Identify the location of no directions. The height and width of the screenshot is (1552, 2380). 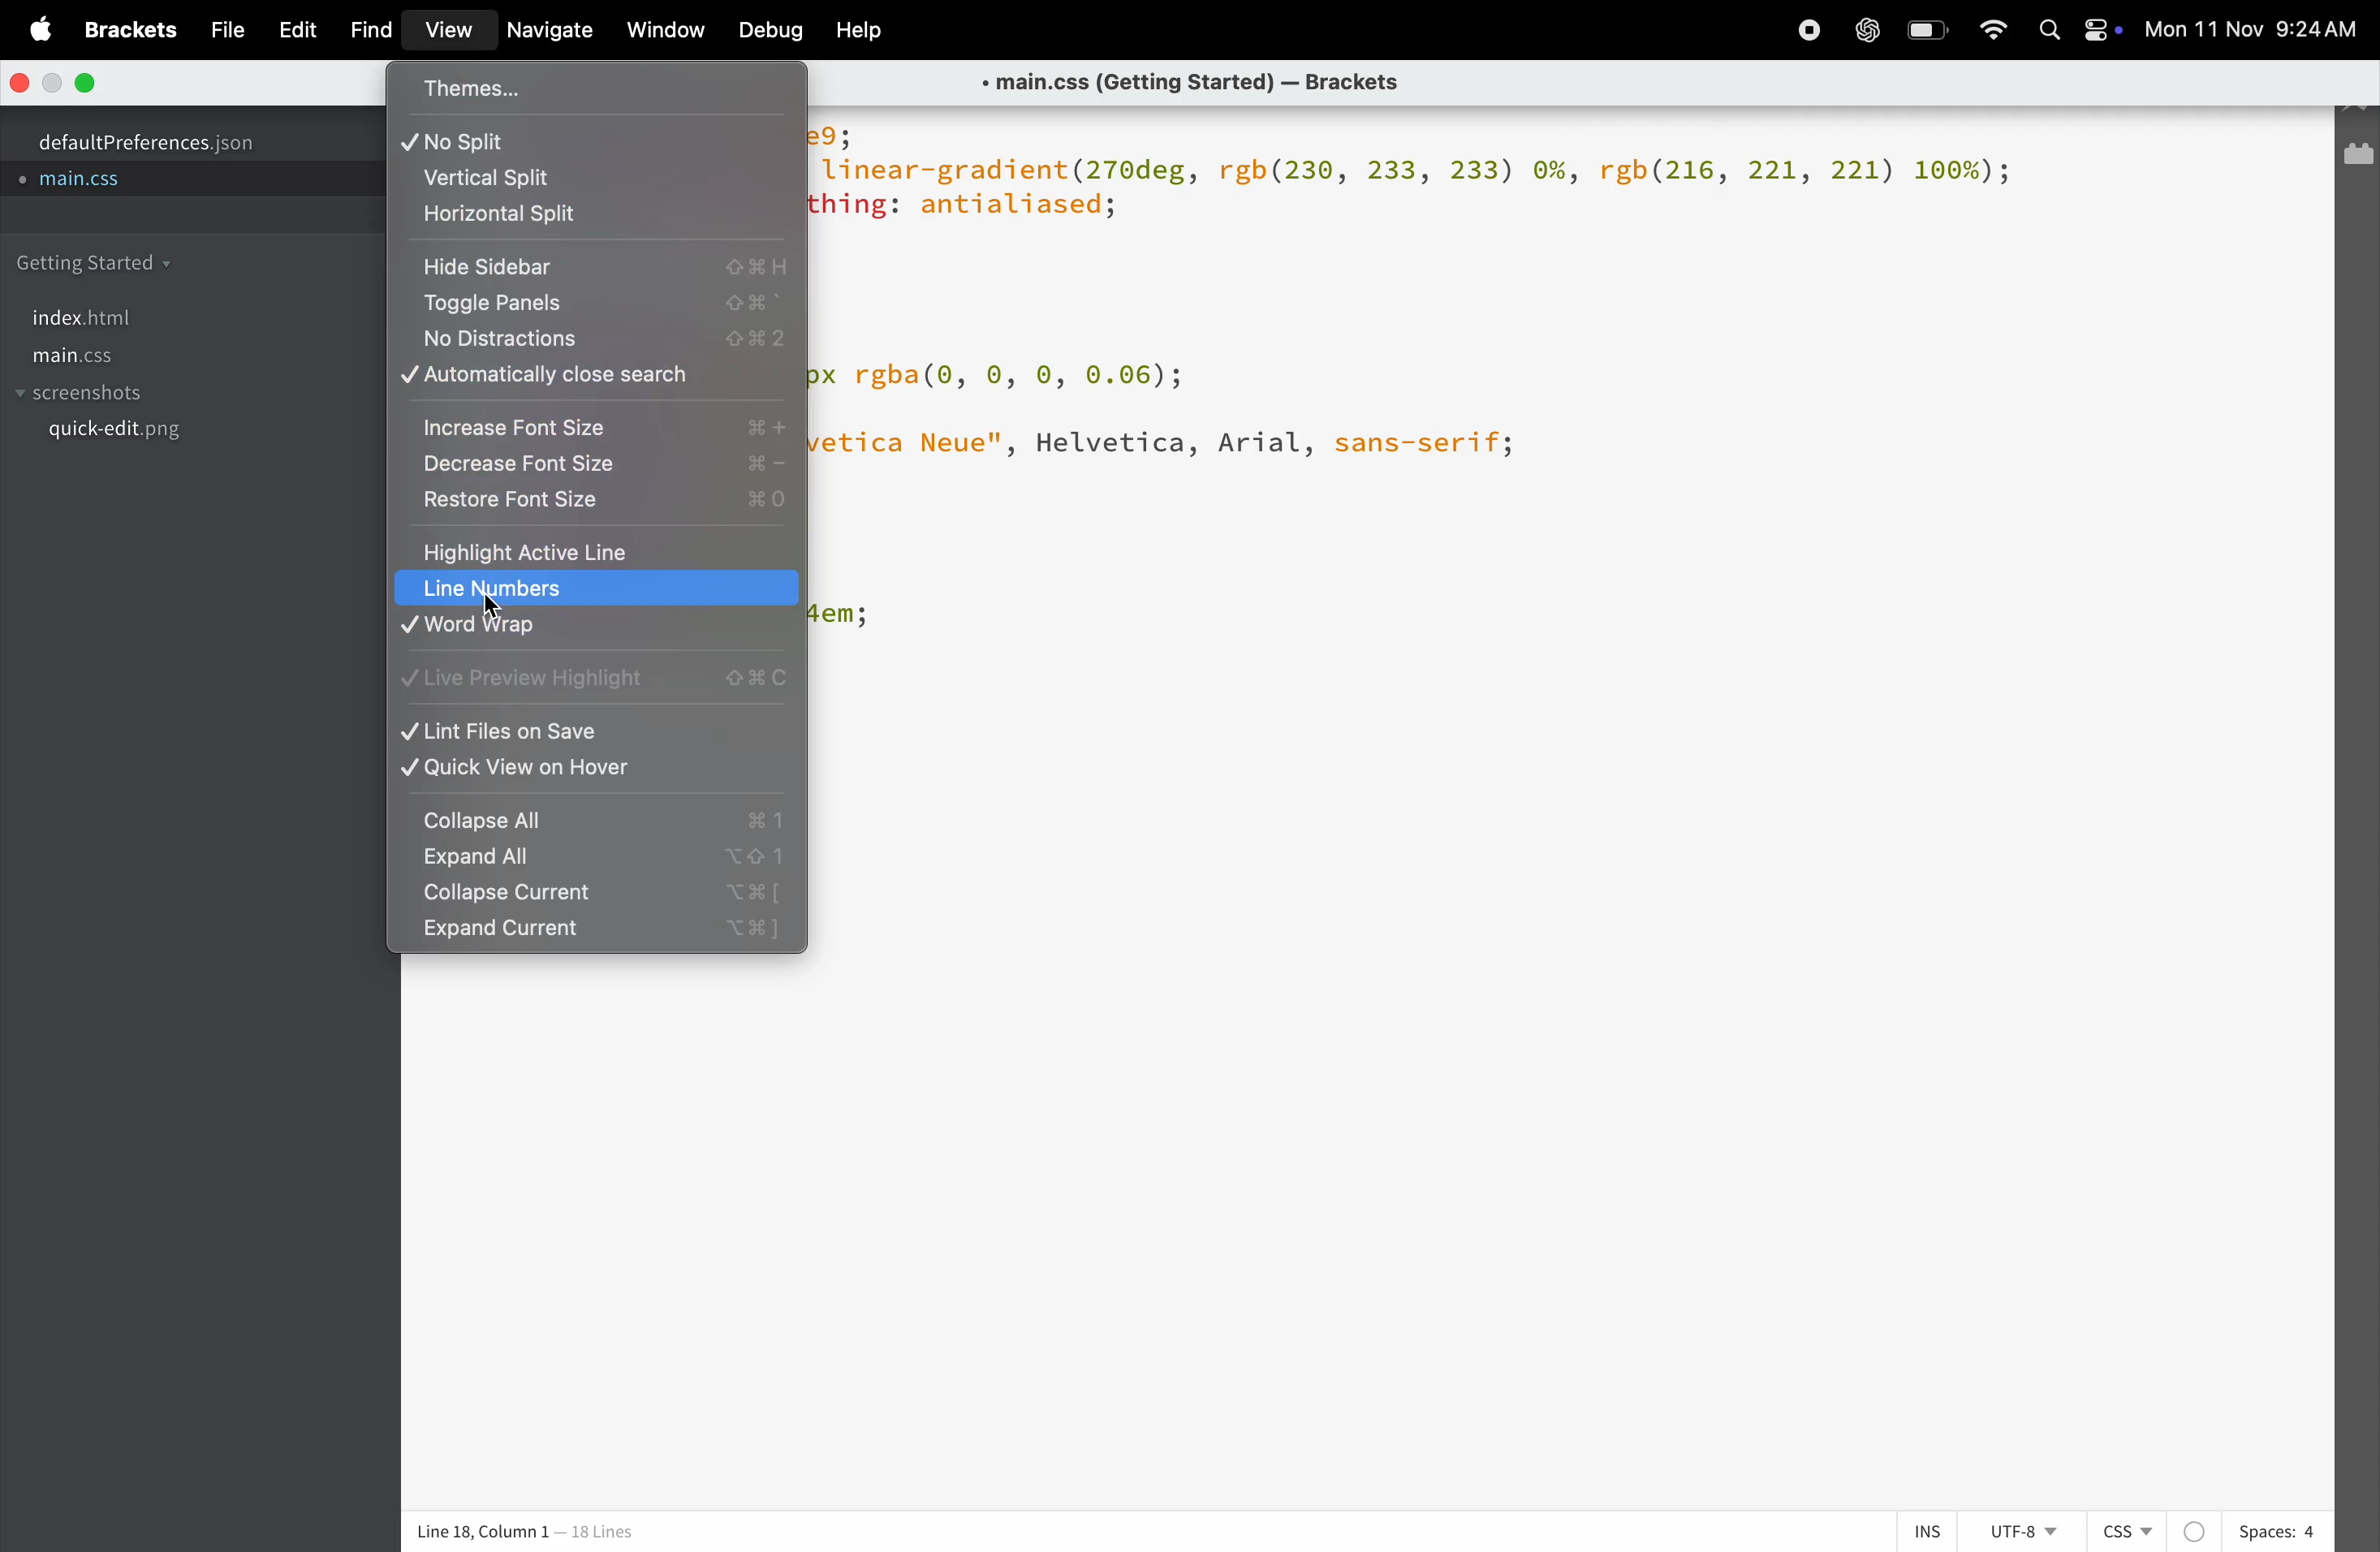
(600, 338).